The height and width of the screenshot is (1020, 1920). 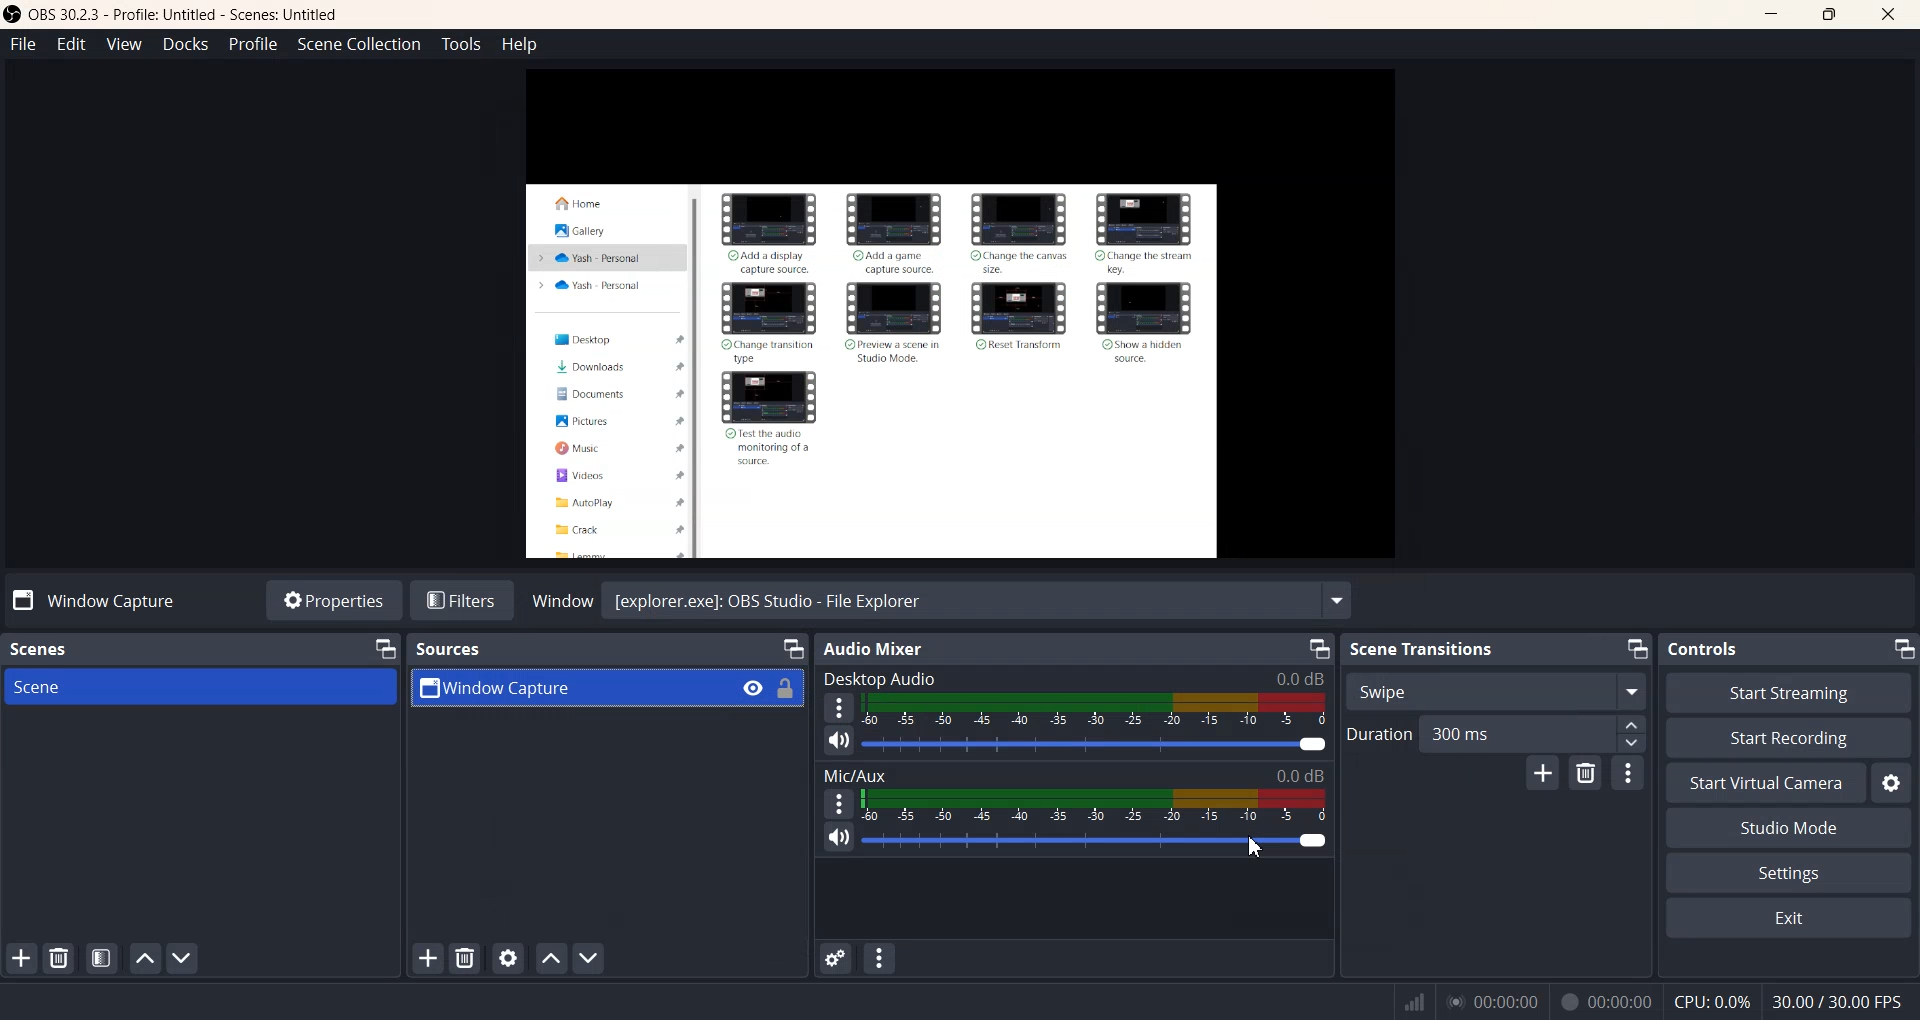 What do you see at coordinates (387, 648) in the screenshot?
I see `Minimize` at bounding box center [387, 648].